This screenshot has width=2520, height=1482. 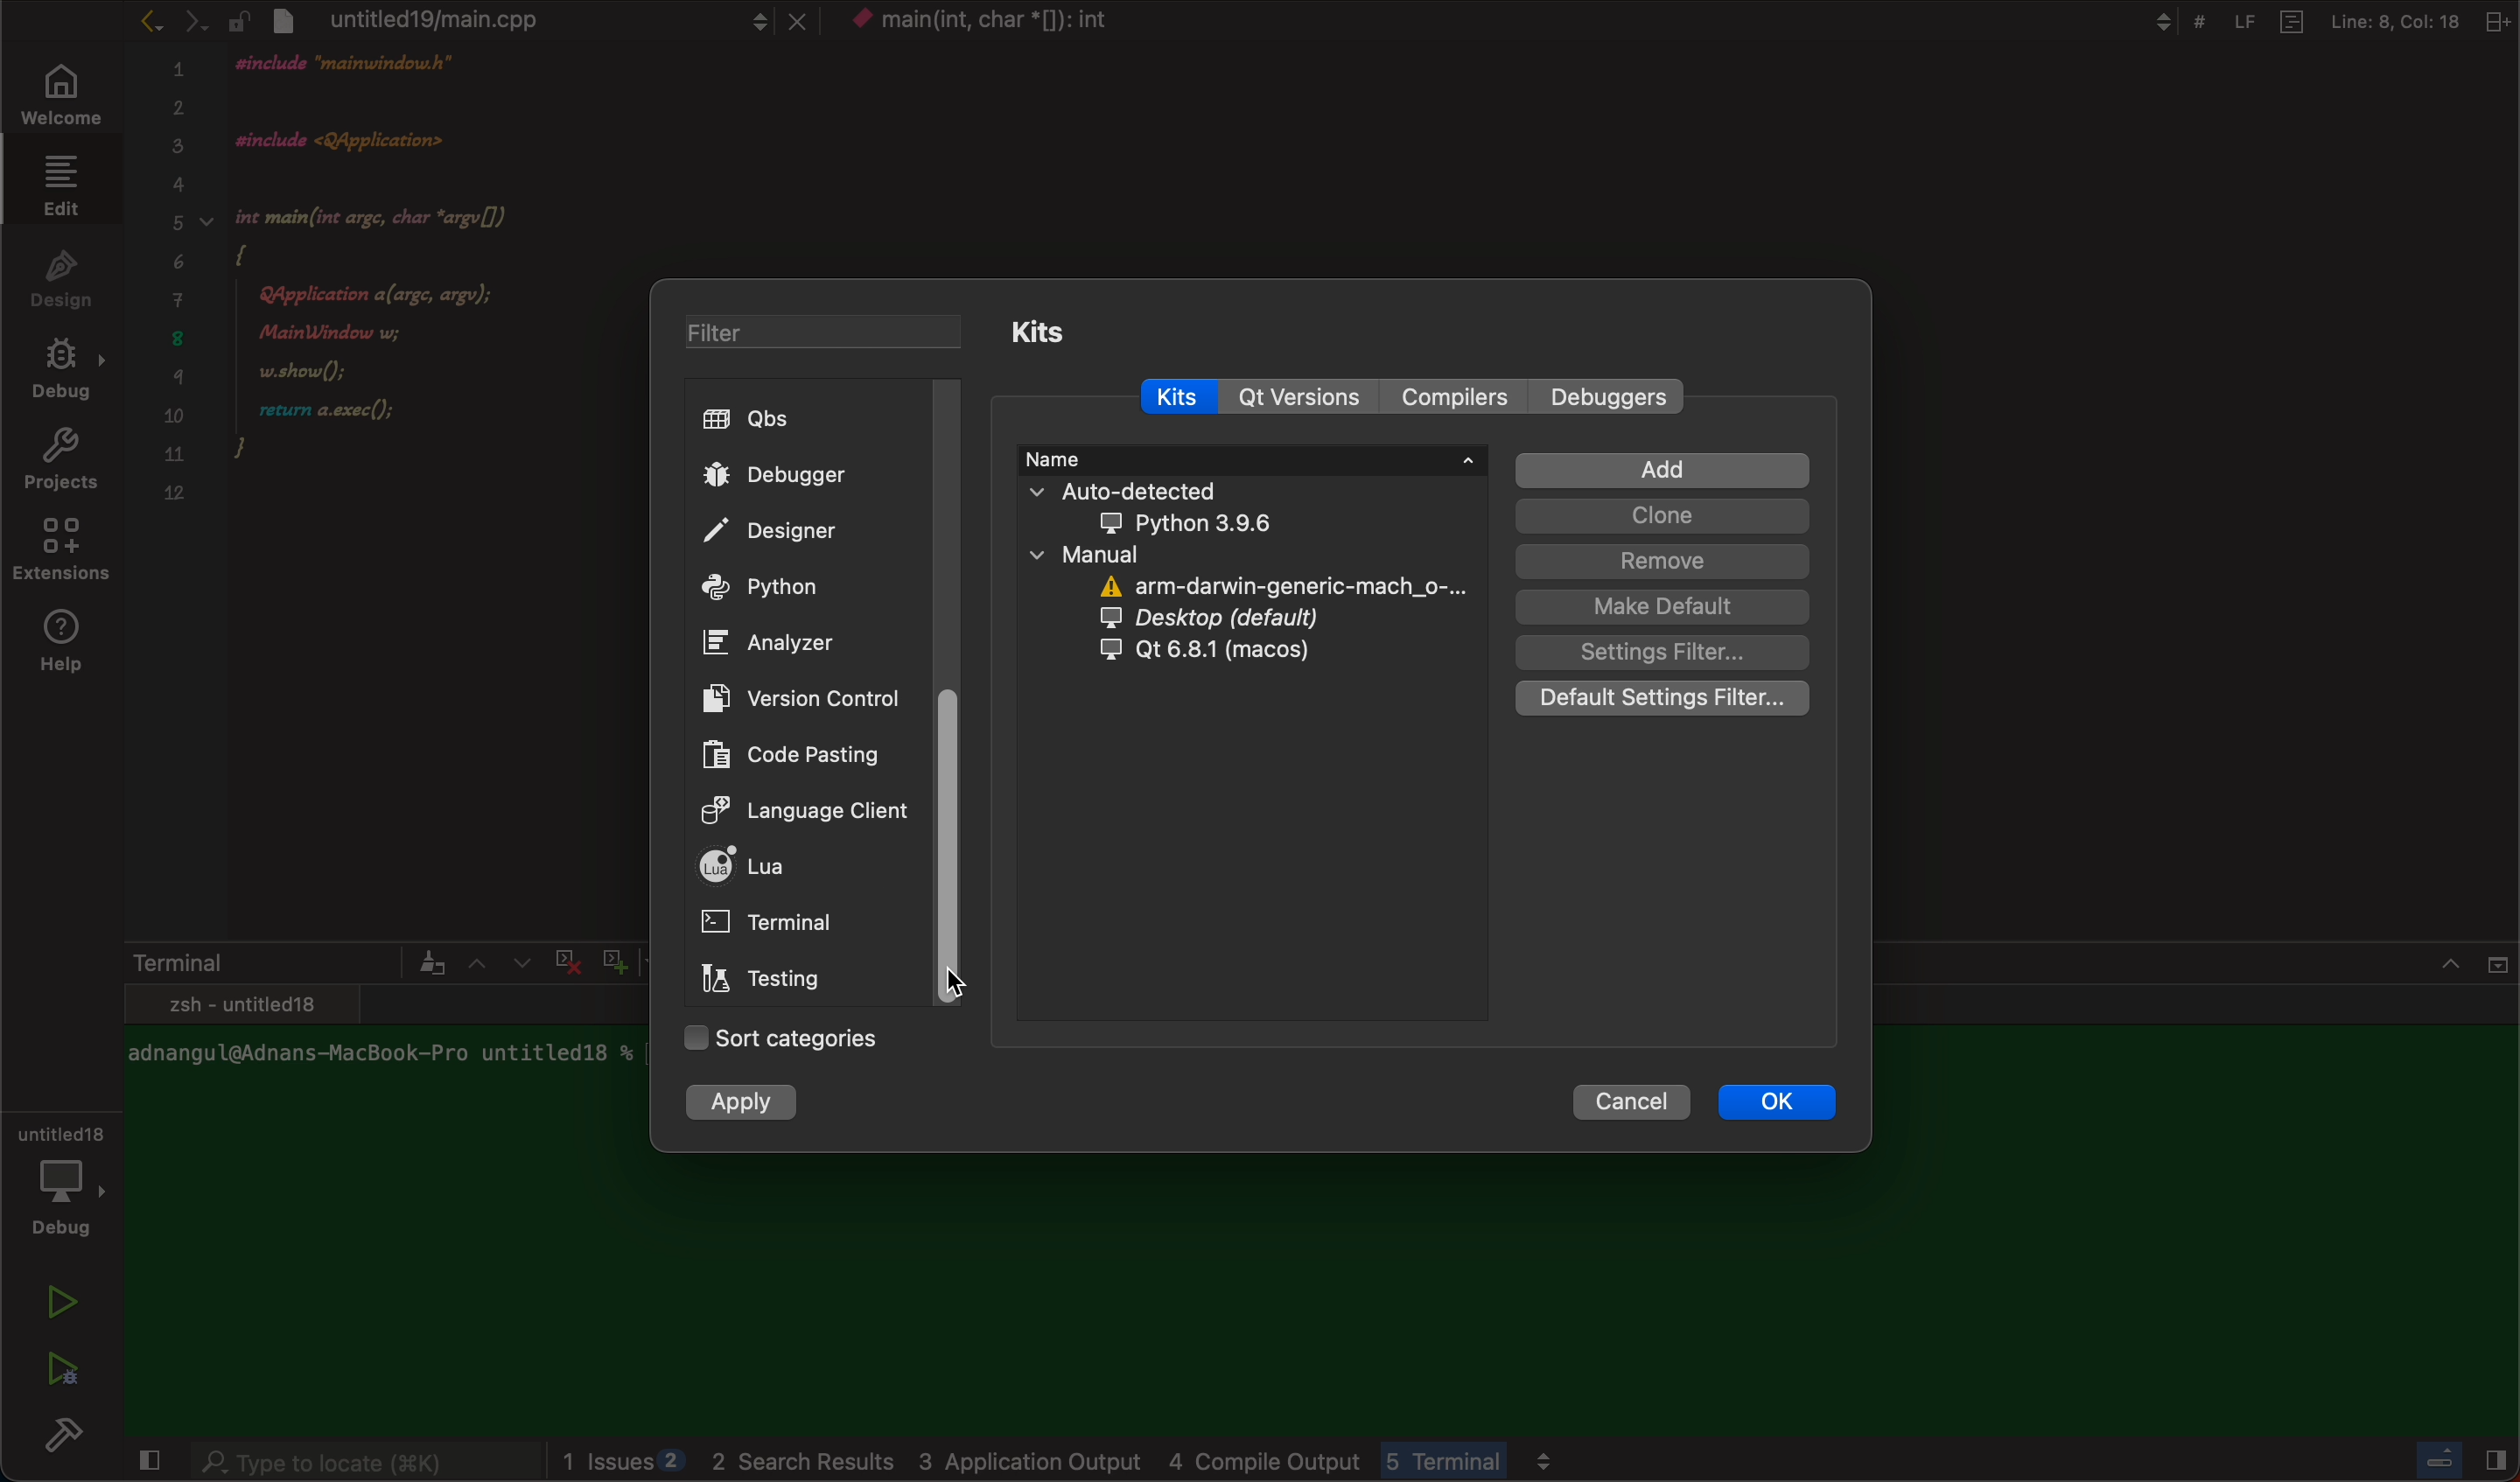 What do you see at coordinates (807, 335) in the screenshot?
I see `filter` at bounding box center [807, 335].